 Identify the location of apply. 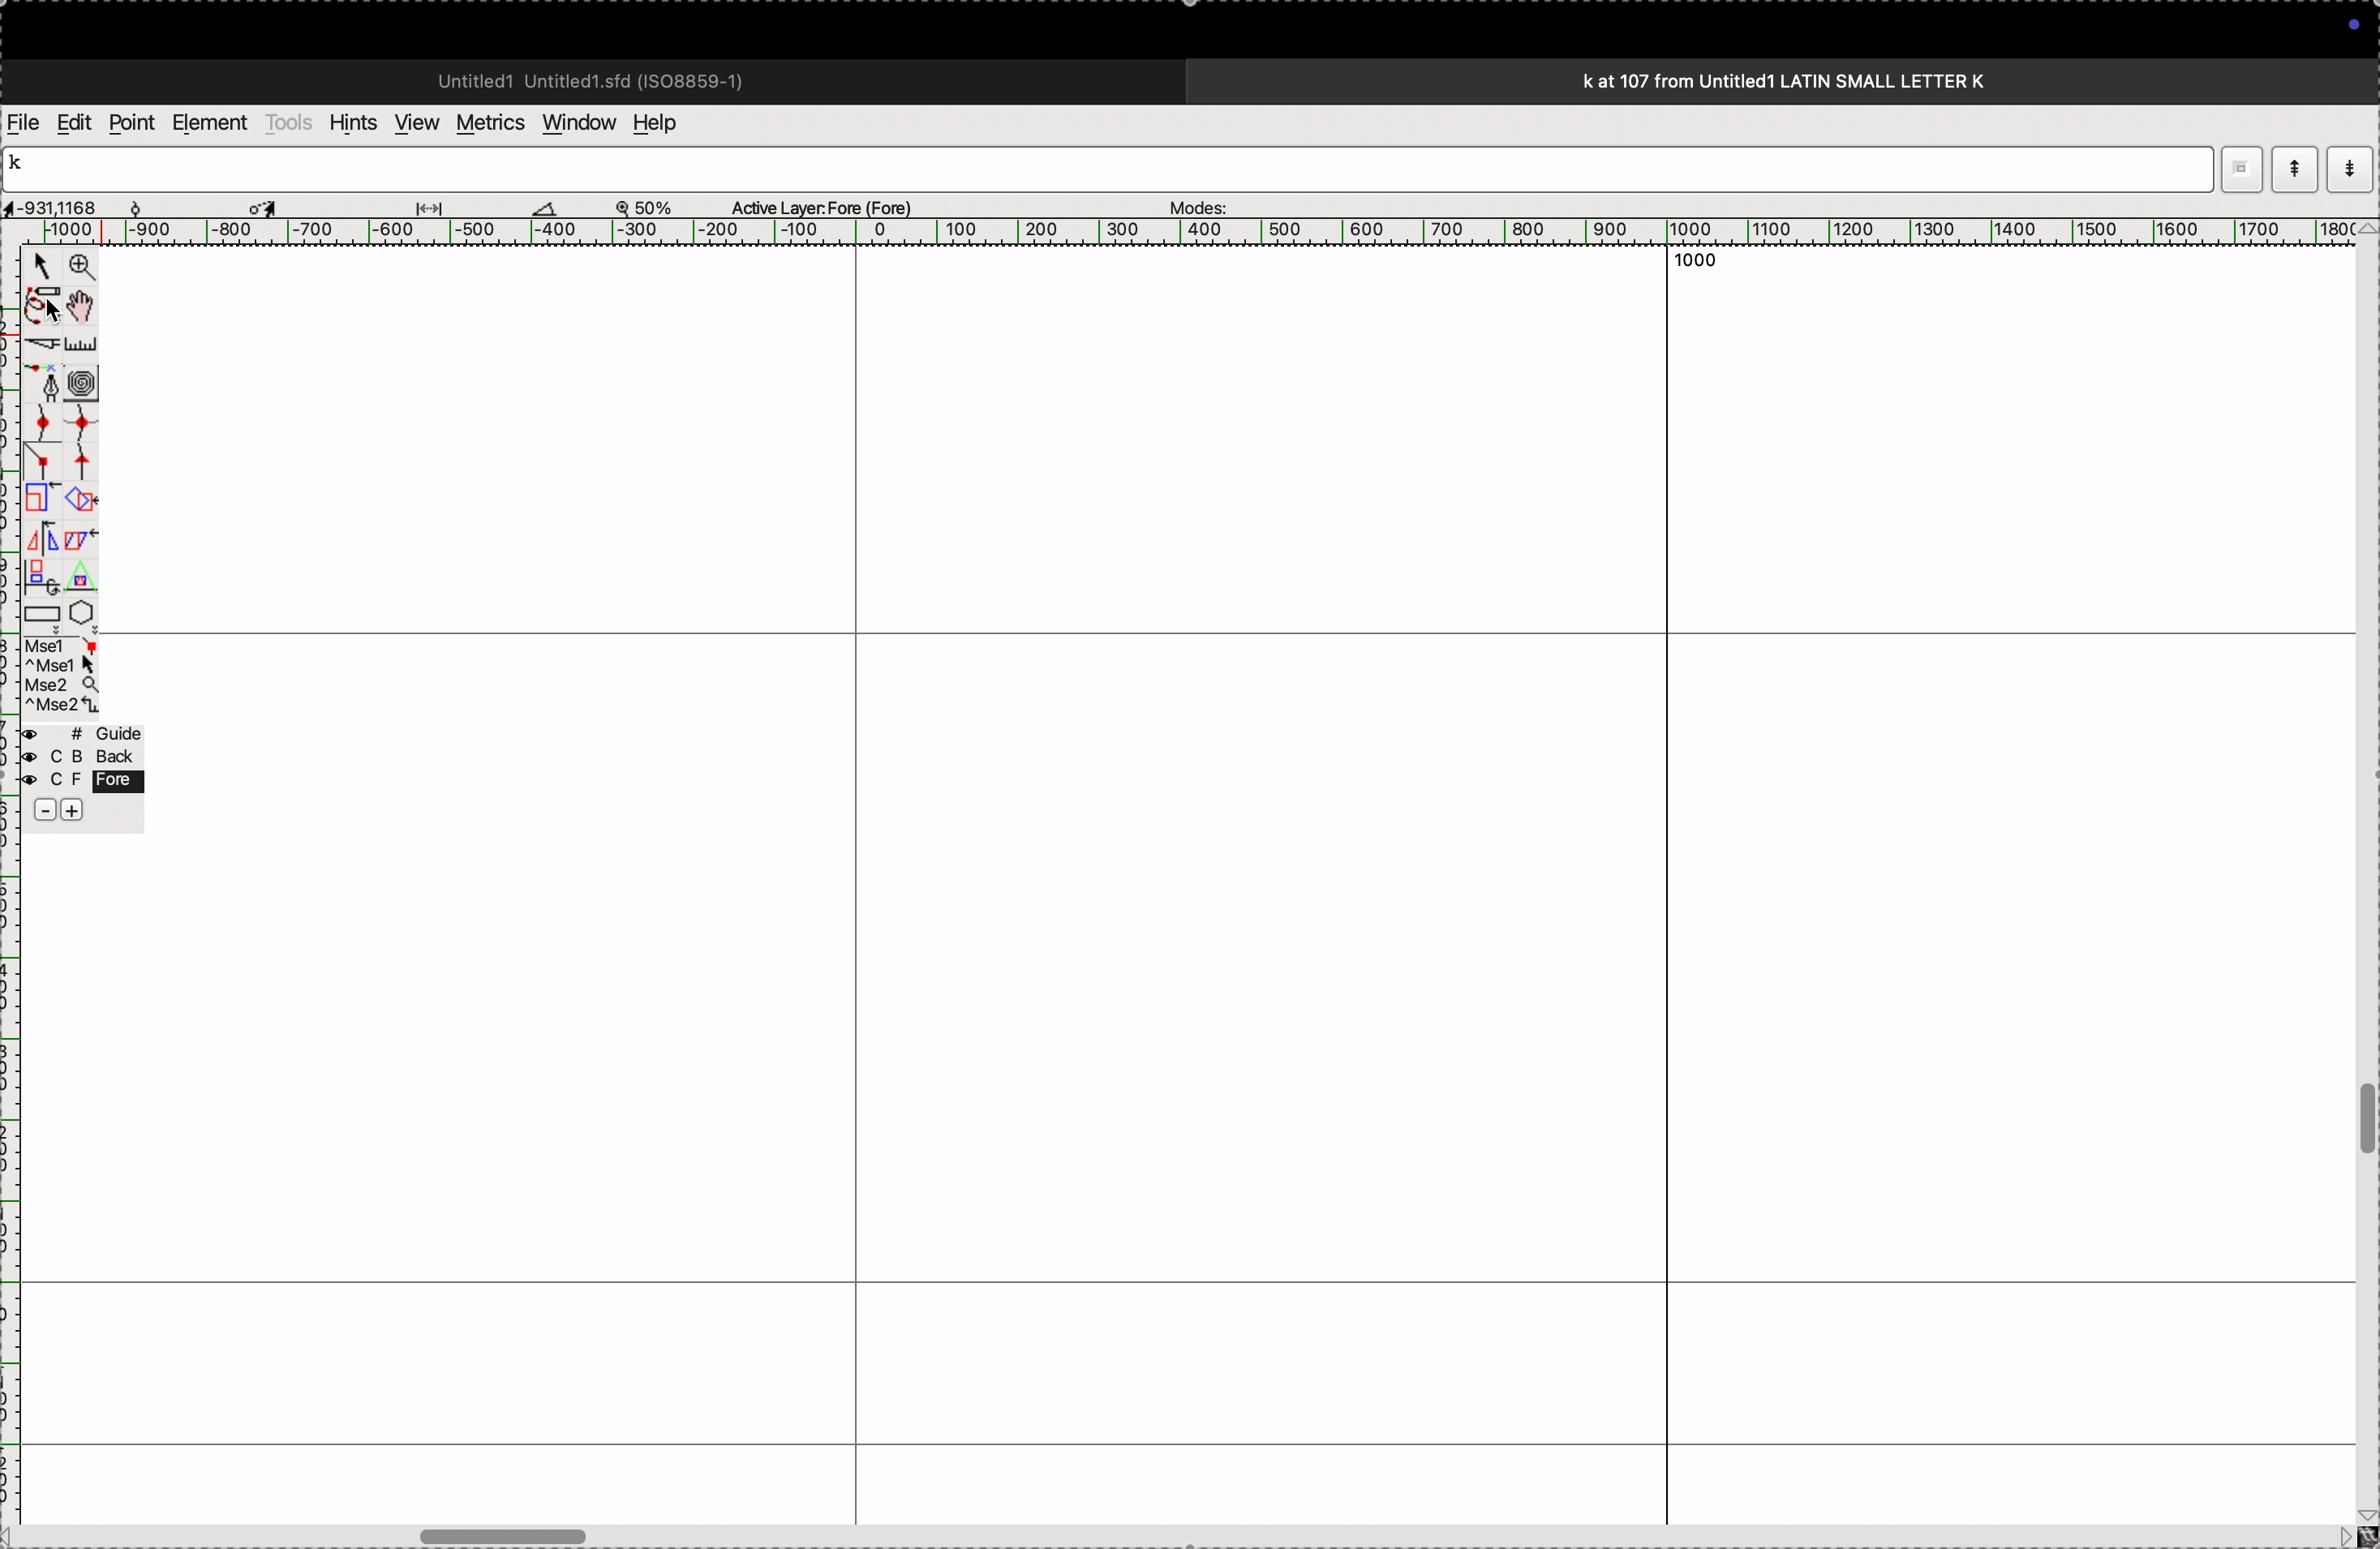
(81, 553).